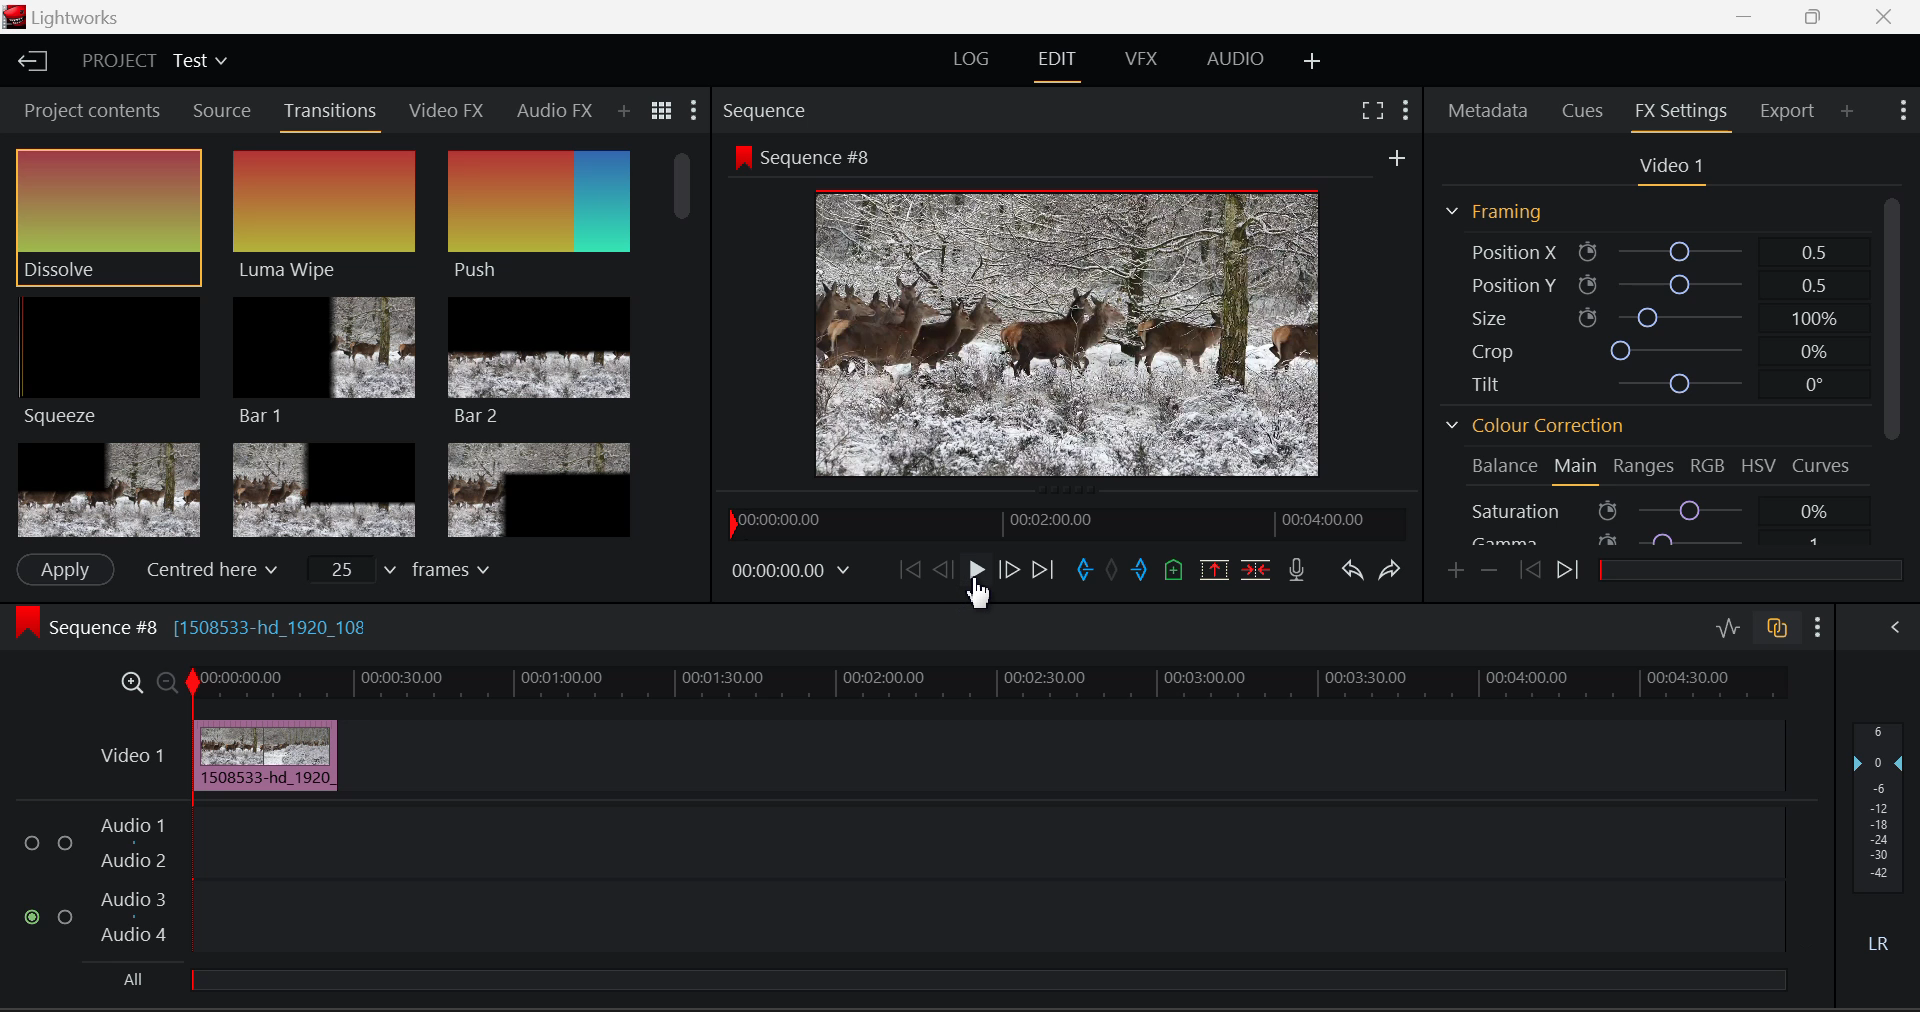 The width and height of the screenshot is (1920, 1012). Describe the element at coordinates (1354, 573) in the screenshot. I see `Undo` at that location.